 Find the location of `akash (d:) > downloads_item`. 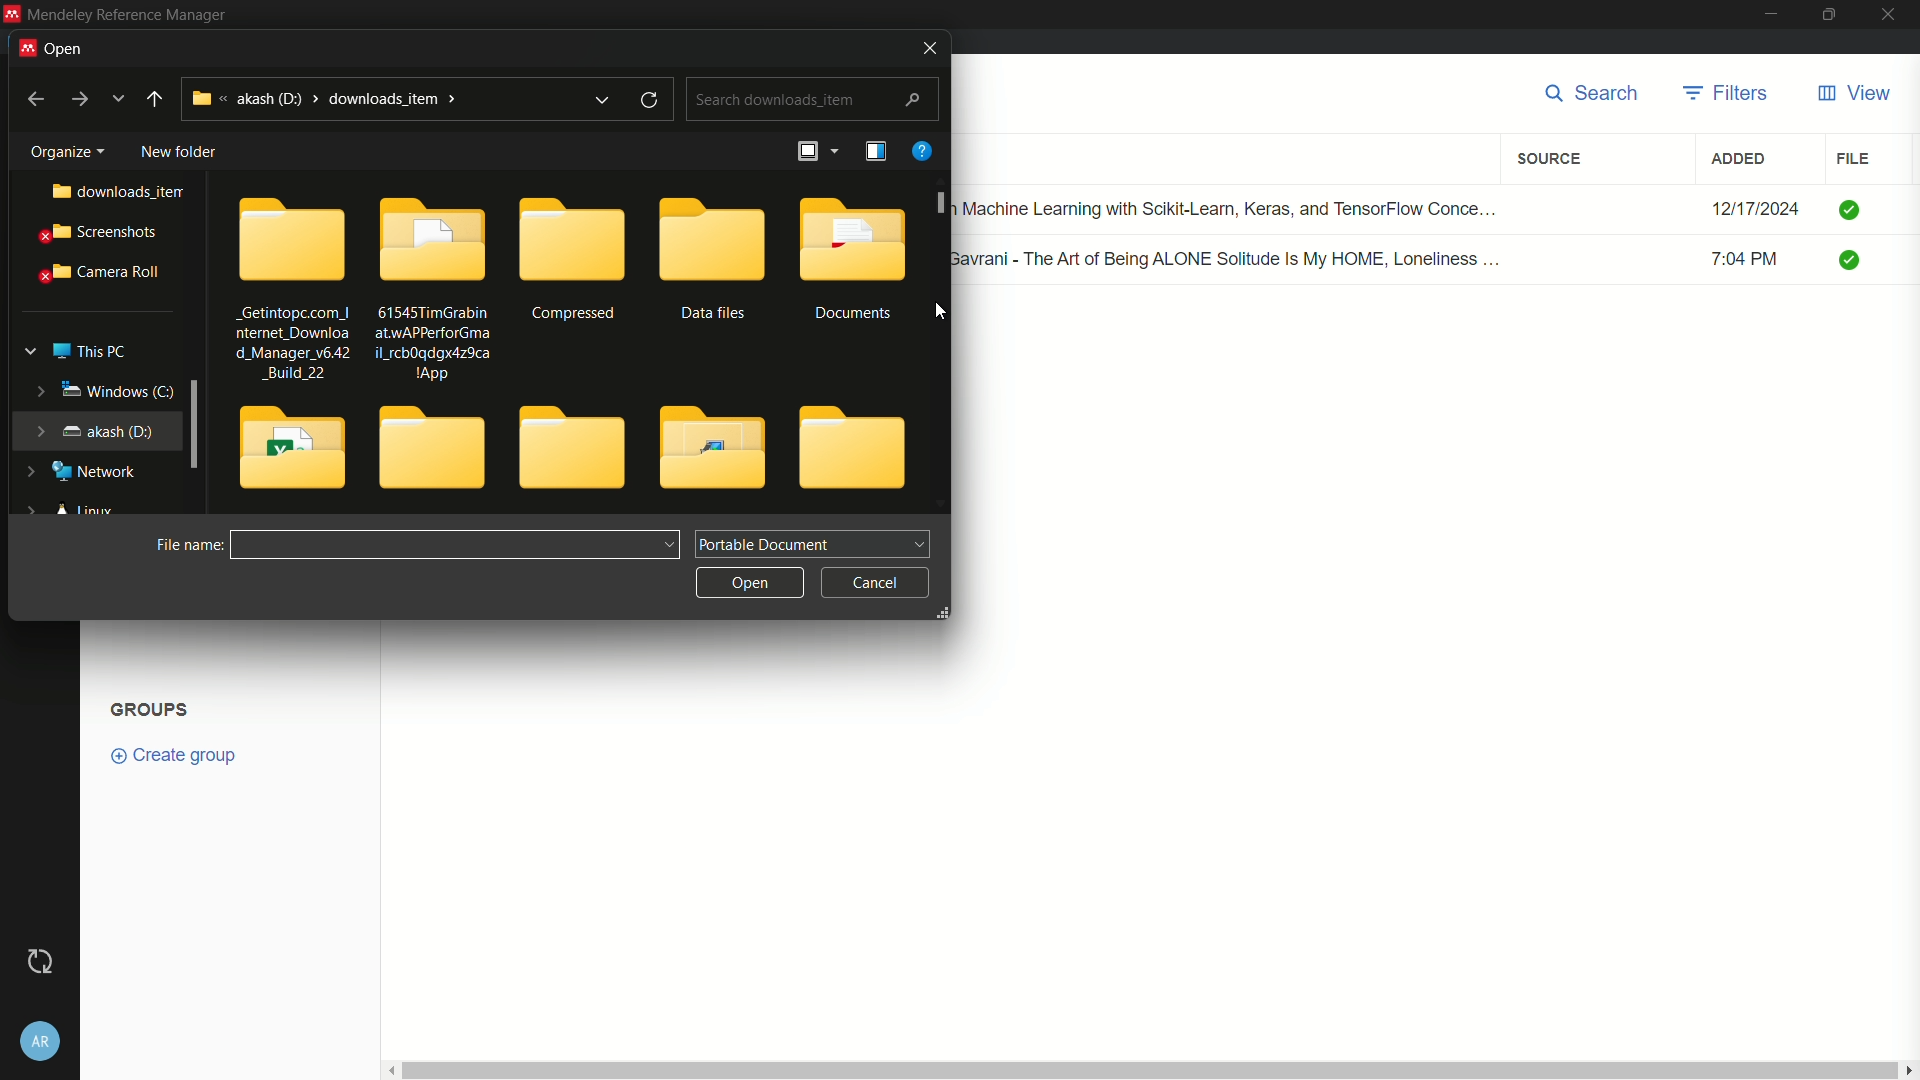

akash (d:) > downloads_item is located at coordinates (365, 98).